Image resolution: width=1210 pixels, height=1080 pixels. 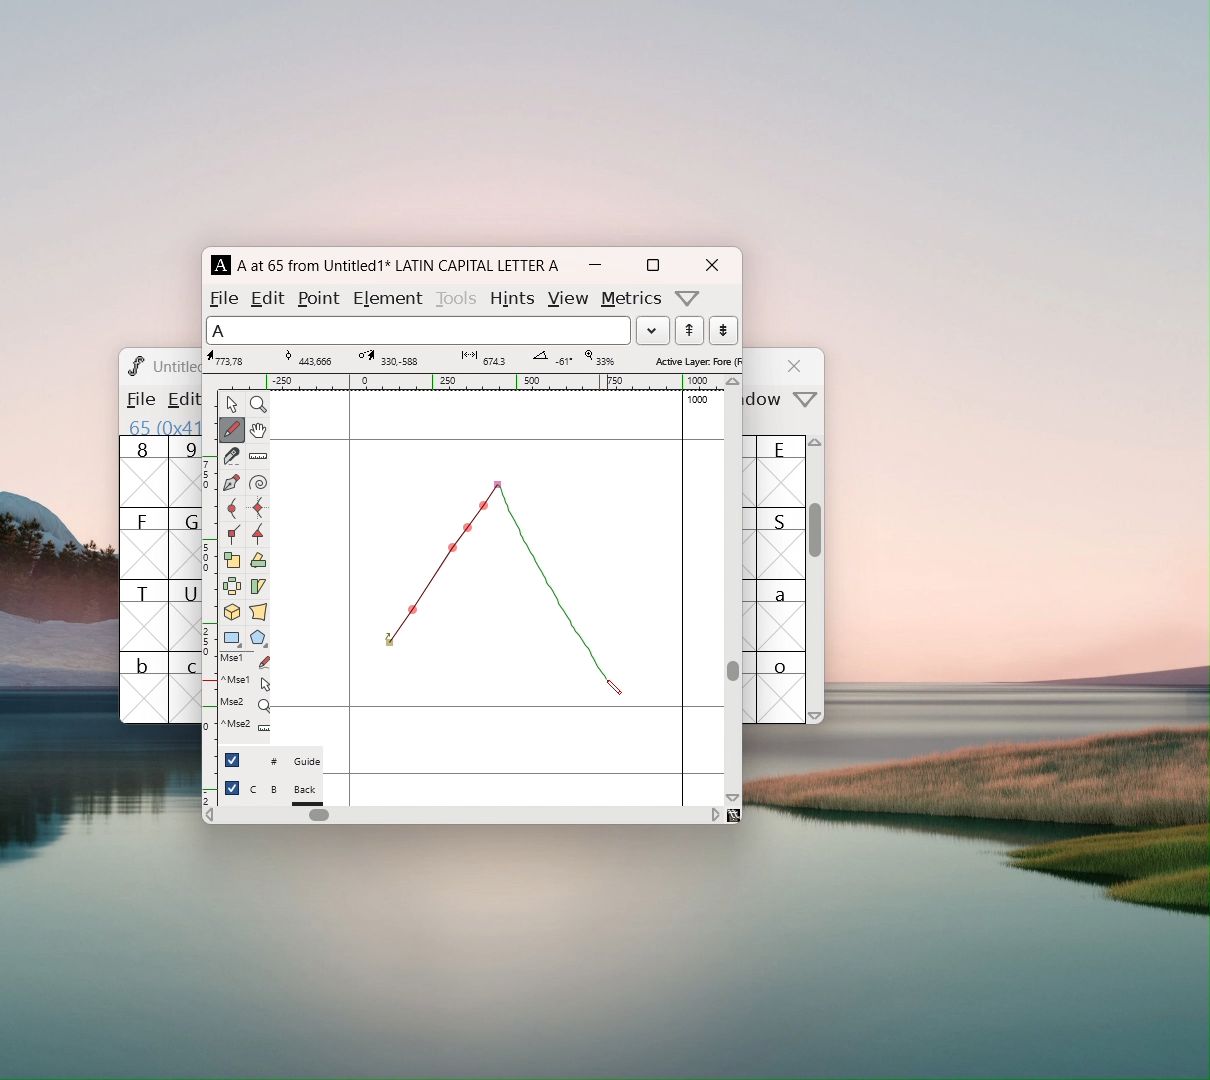 What do you see at coordinates (209, 817) in the screenshot?
I see `scroll left` at bounding box center [209, 817].